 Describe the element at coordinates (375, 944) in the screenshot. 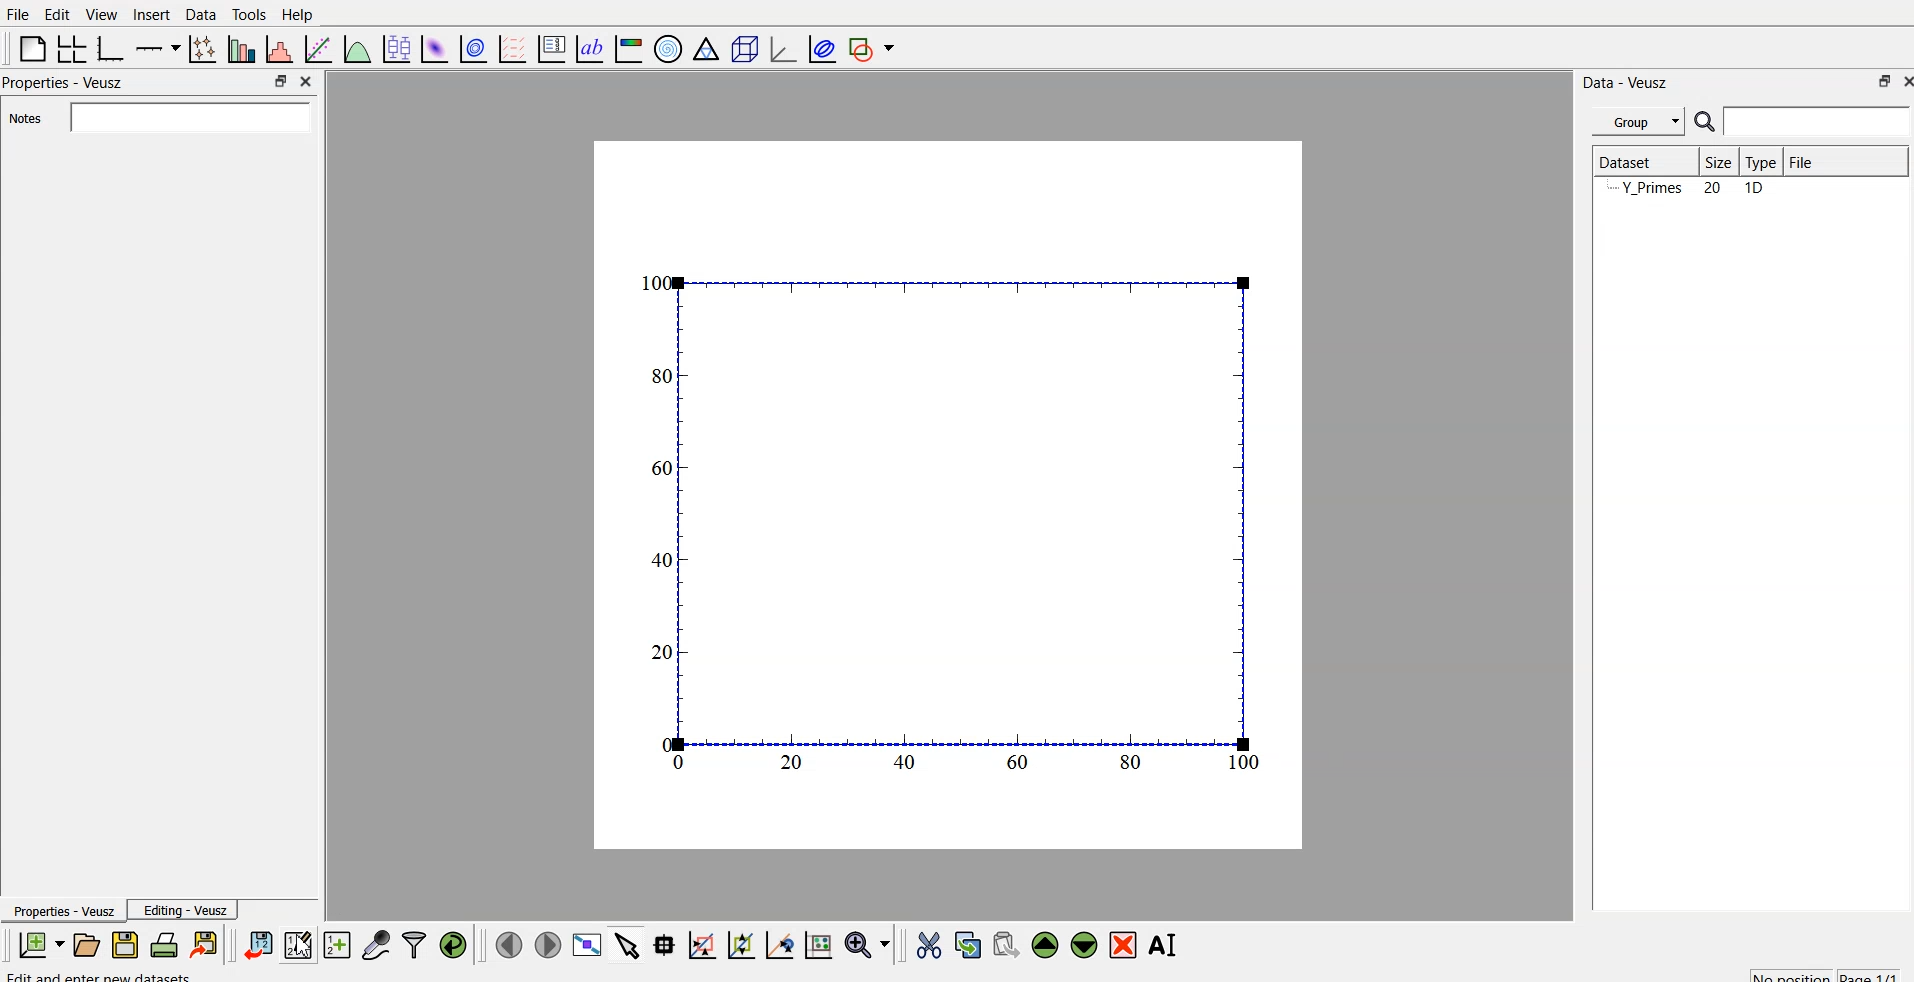

I see `capture a dataset` at that location.